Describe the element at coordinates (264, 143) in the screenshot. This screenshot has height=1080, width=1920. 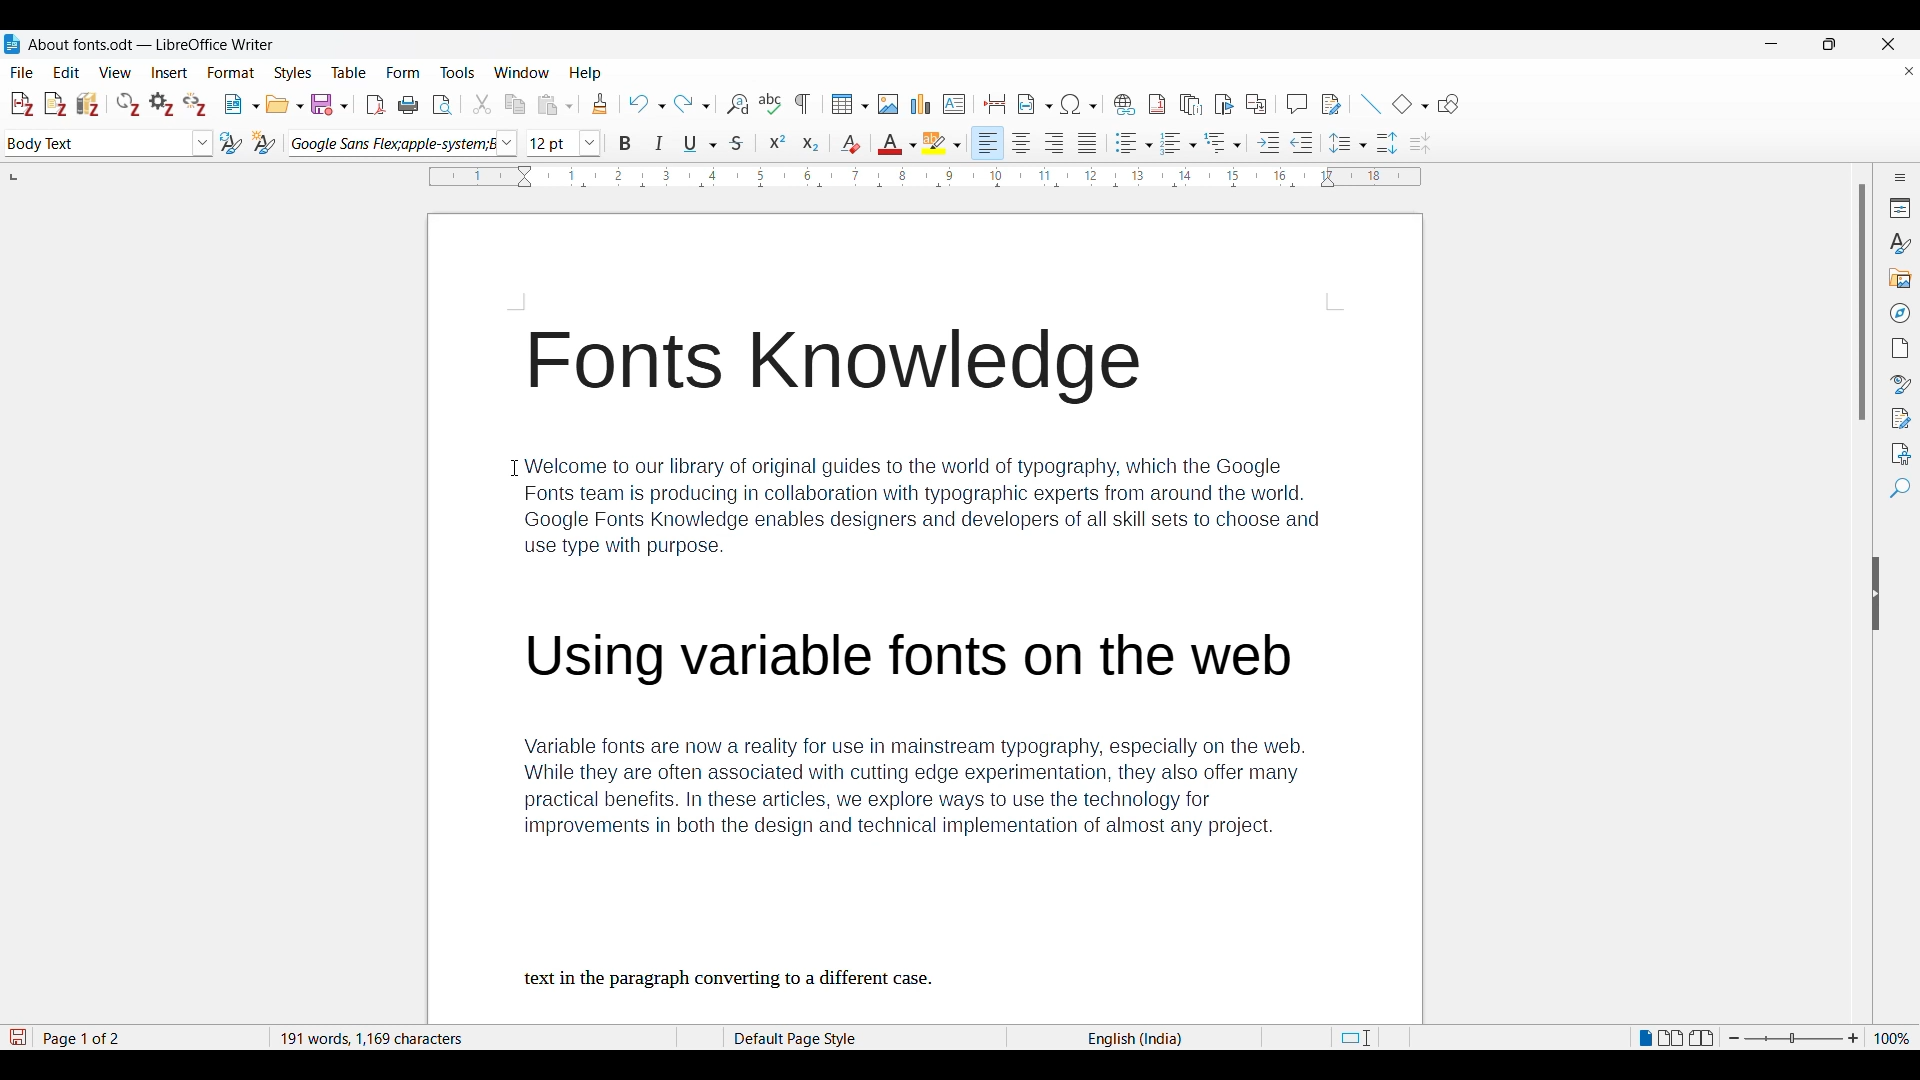
I see `New style from selection` at that location.